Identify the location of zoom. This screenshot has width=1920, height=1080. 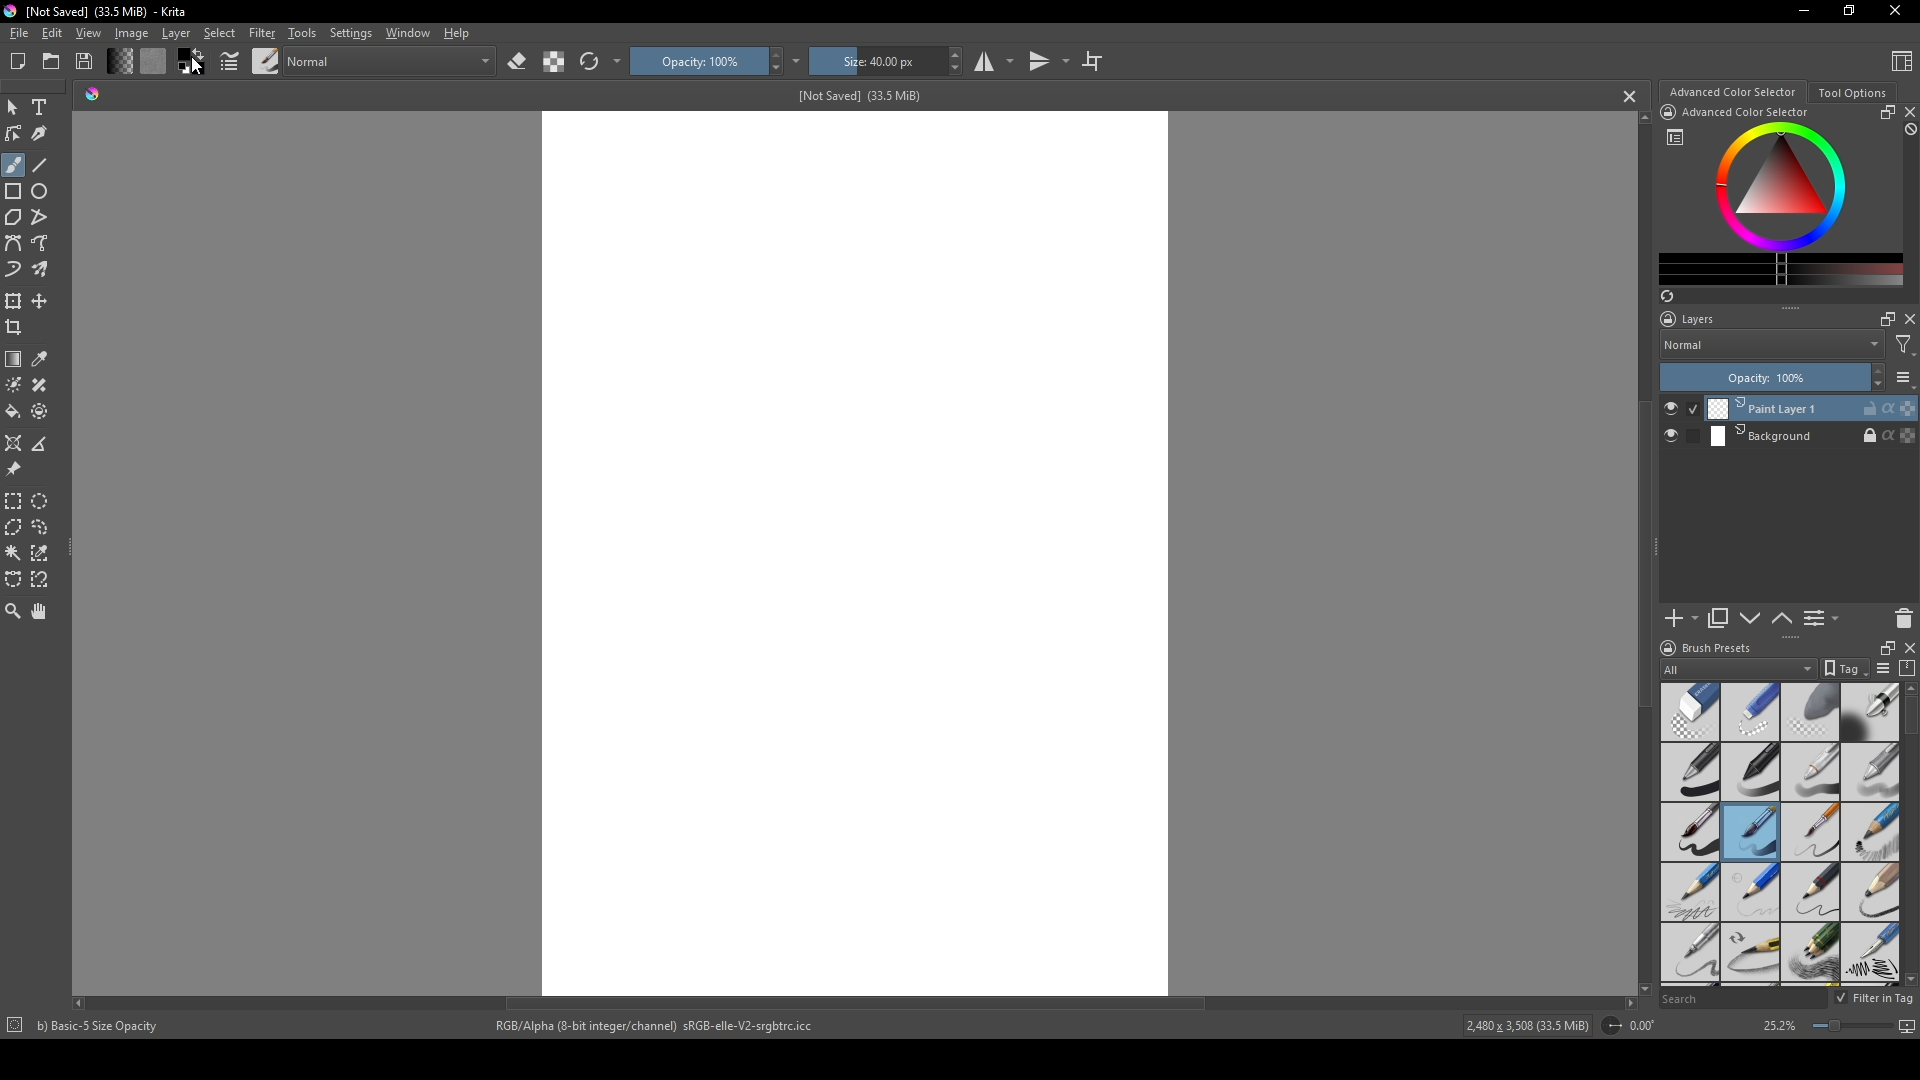
(13, 610).